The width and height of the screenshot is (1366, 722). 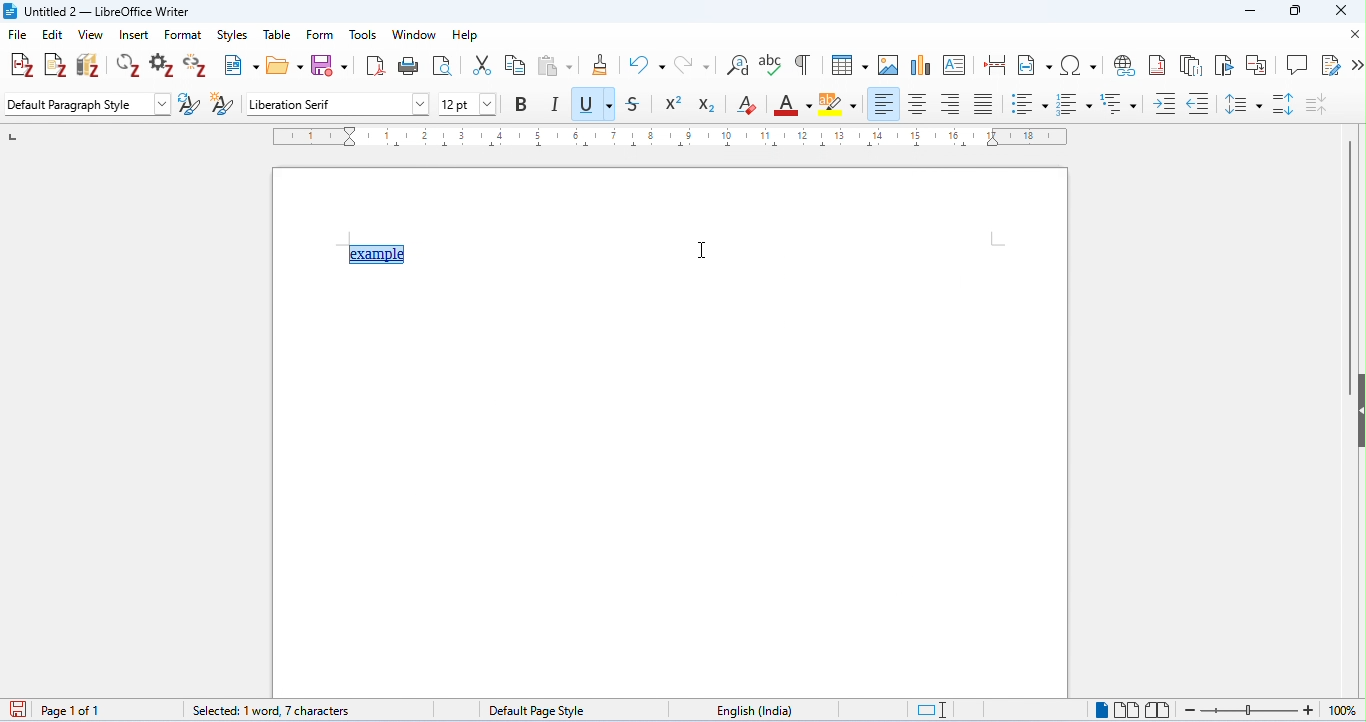 I want to click on add note, so click(x=56, y=65).